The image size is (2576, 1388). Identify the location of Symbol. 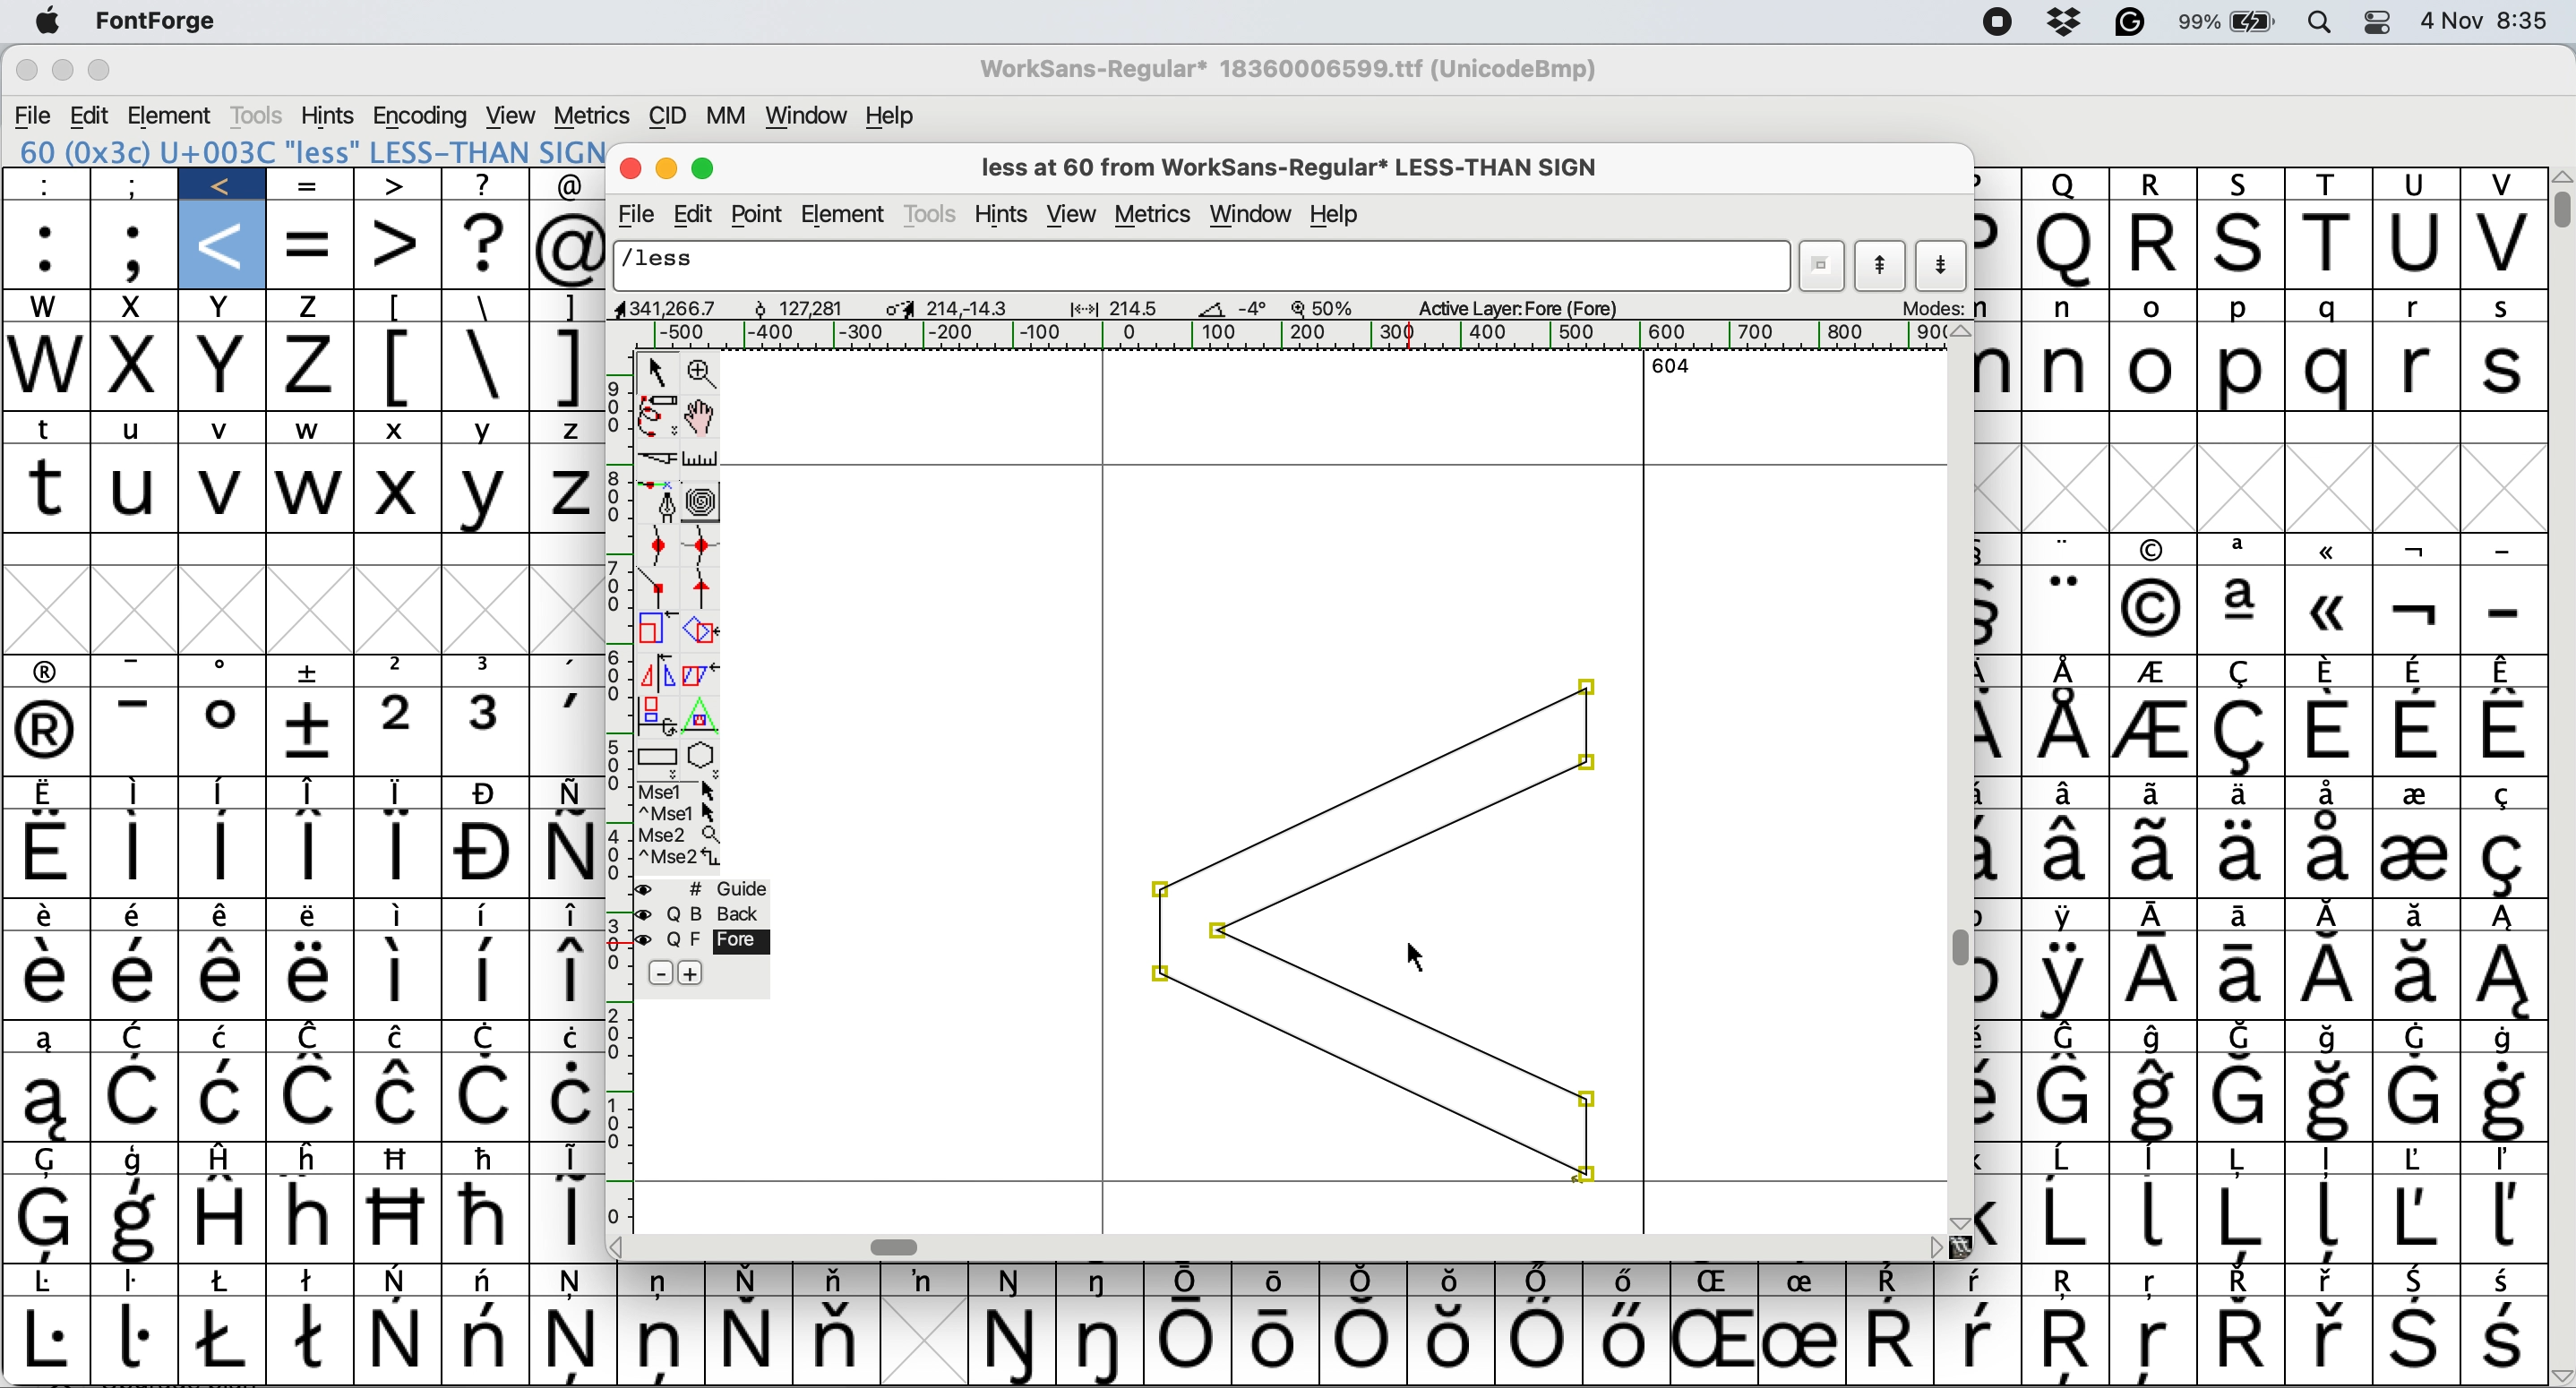
(2327, 855).